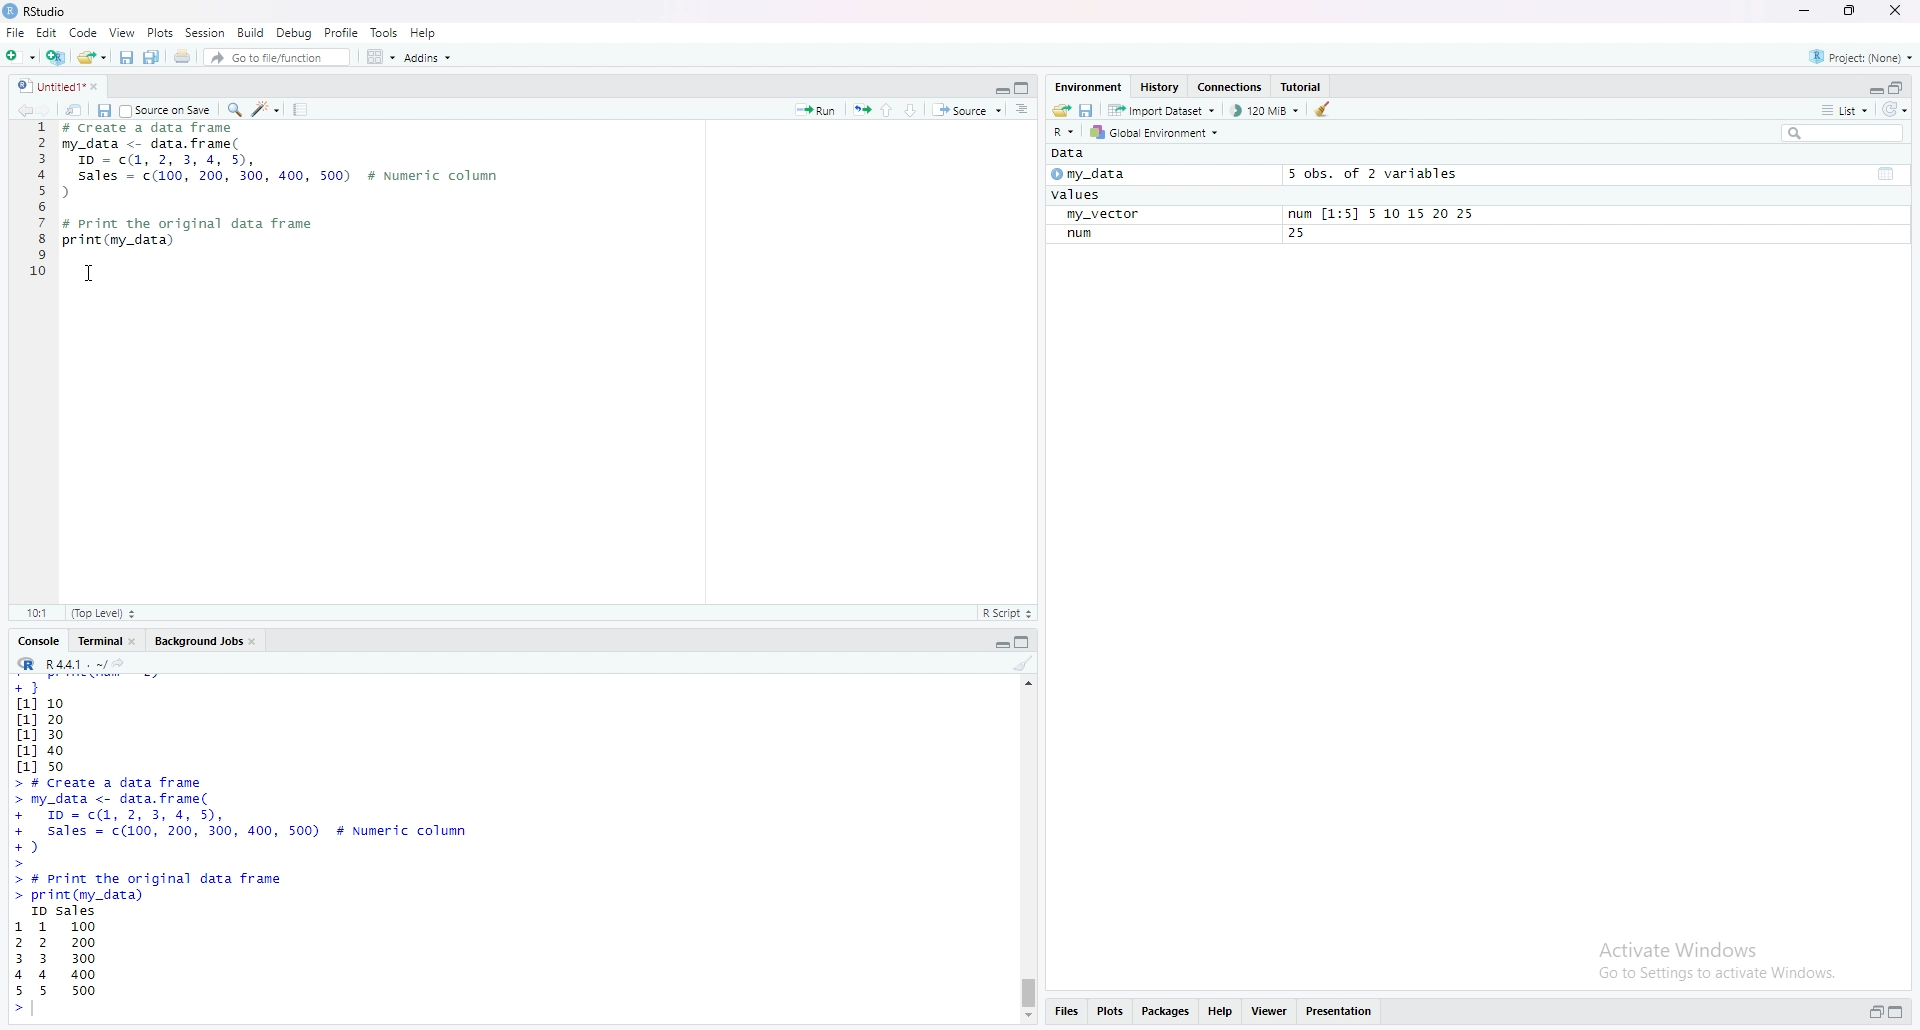 This screenshot has height=1030, width=1920. What do you see at coordinates (84, 34) in the screenshot?
I see `Code` at bounding box center [84, 34].